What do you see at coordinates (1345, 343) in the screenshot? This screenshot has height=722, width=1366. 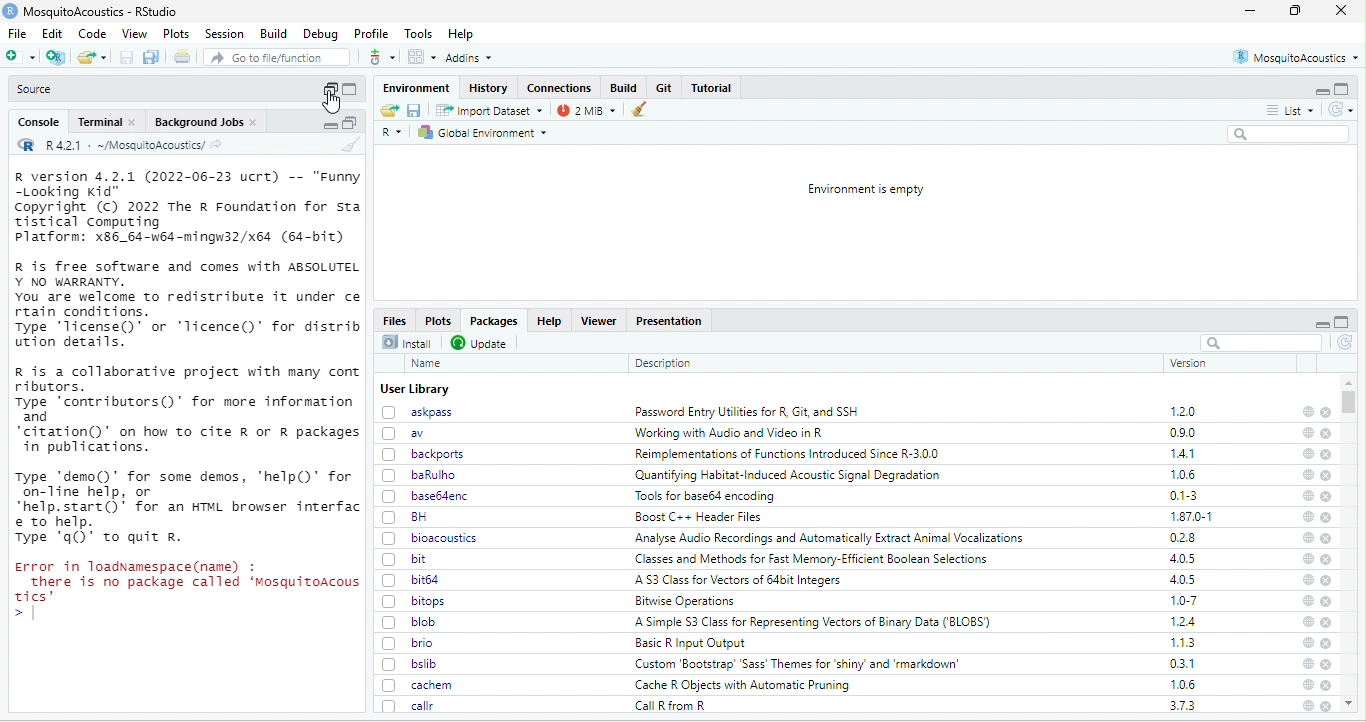 I see `refresh` at bounding box center [1345, 343].